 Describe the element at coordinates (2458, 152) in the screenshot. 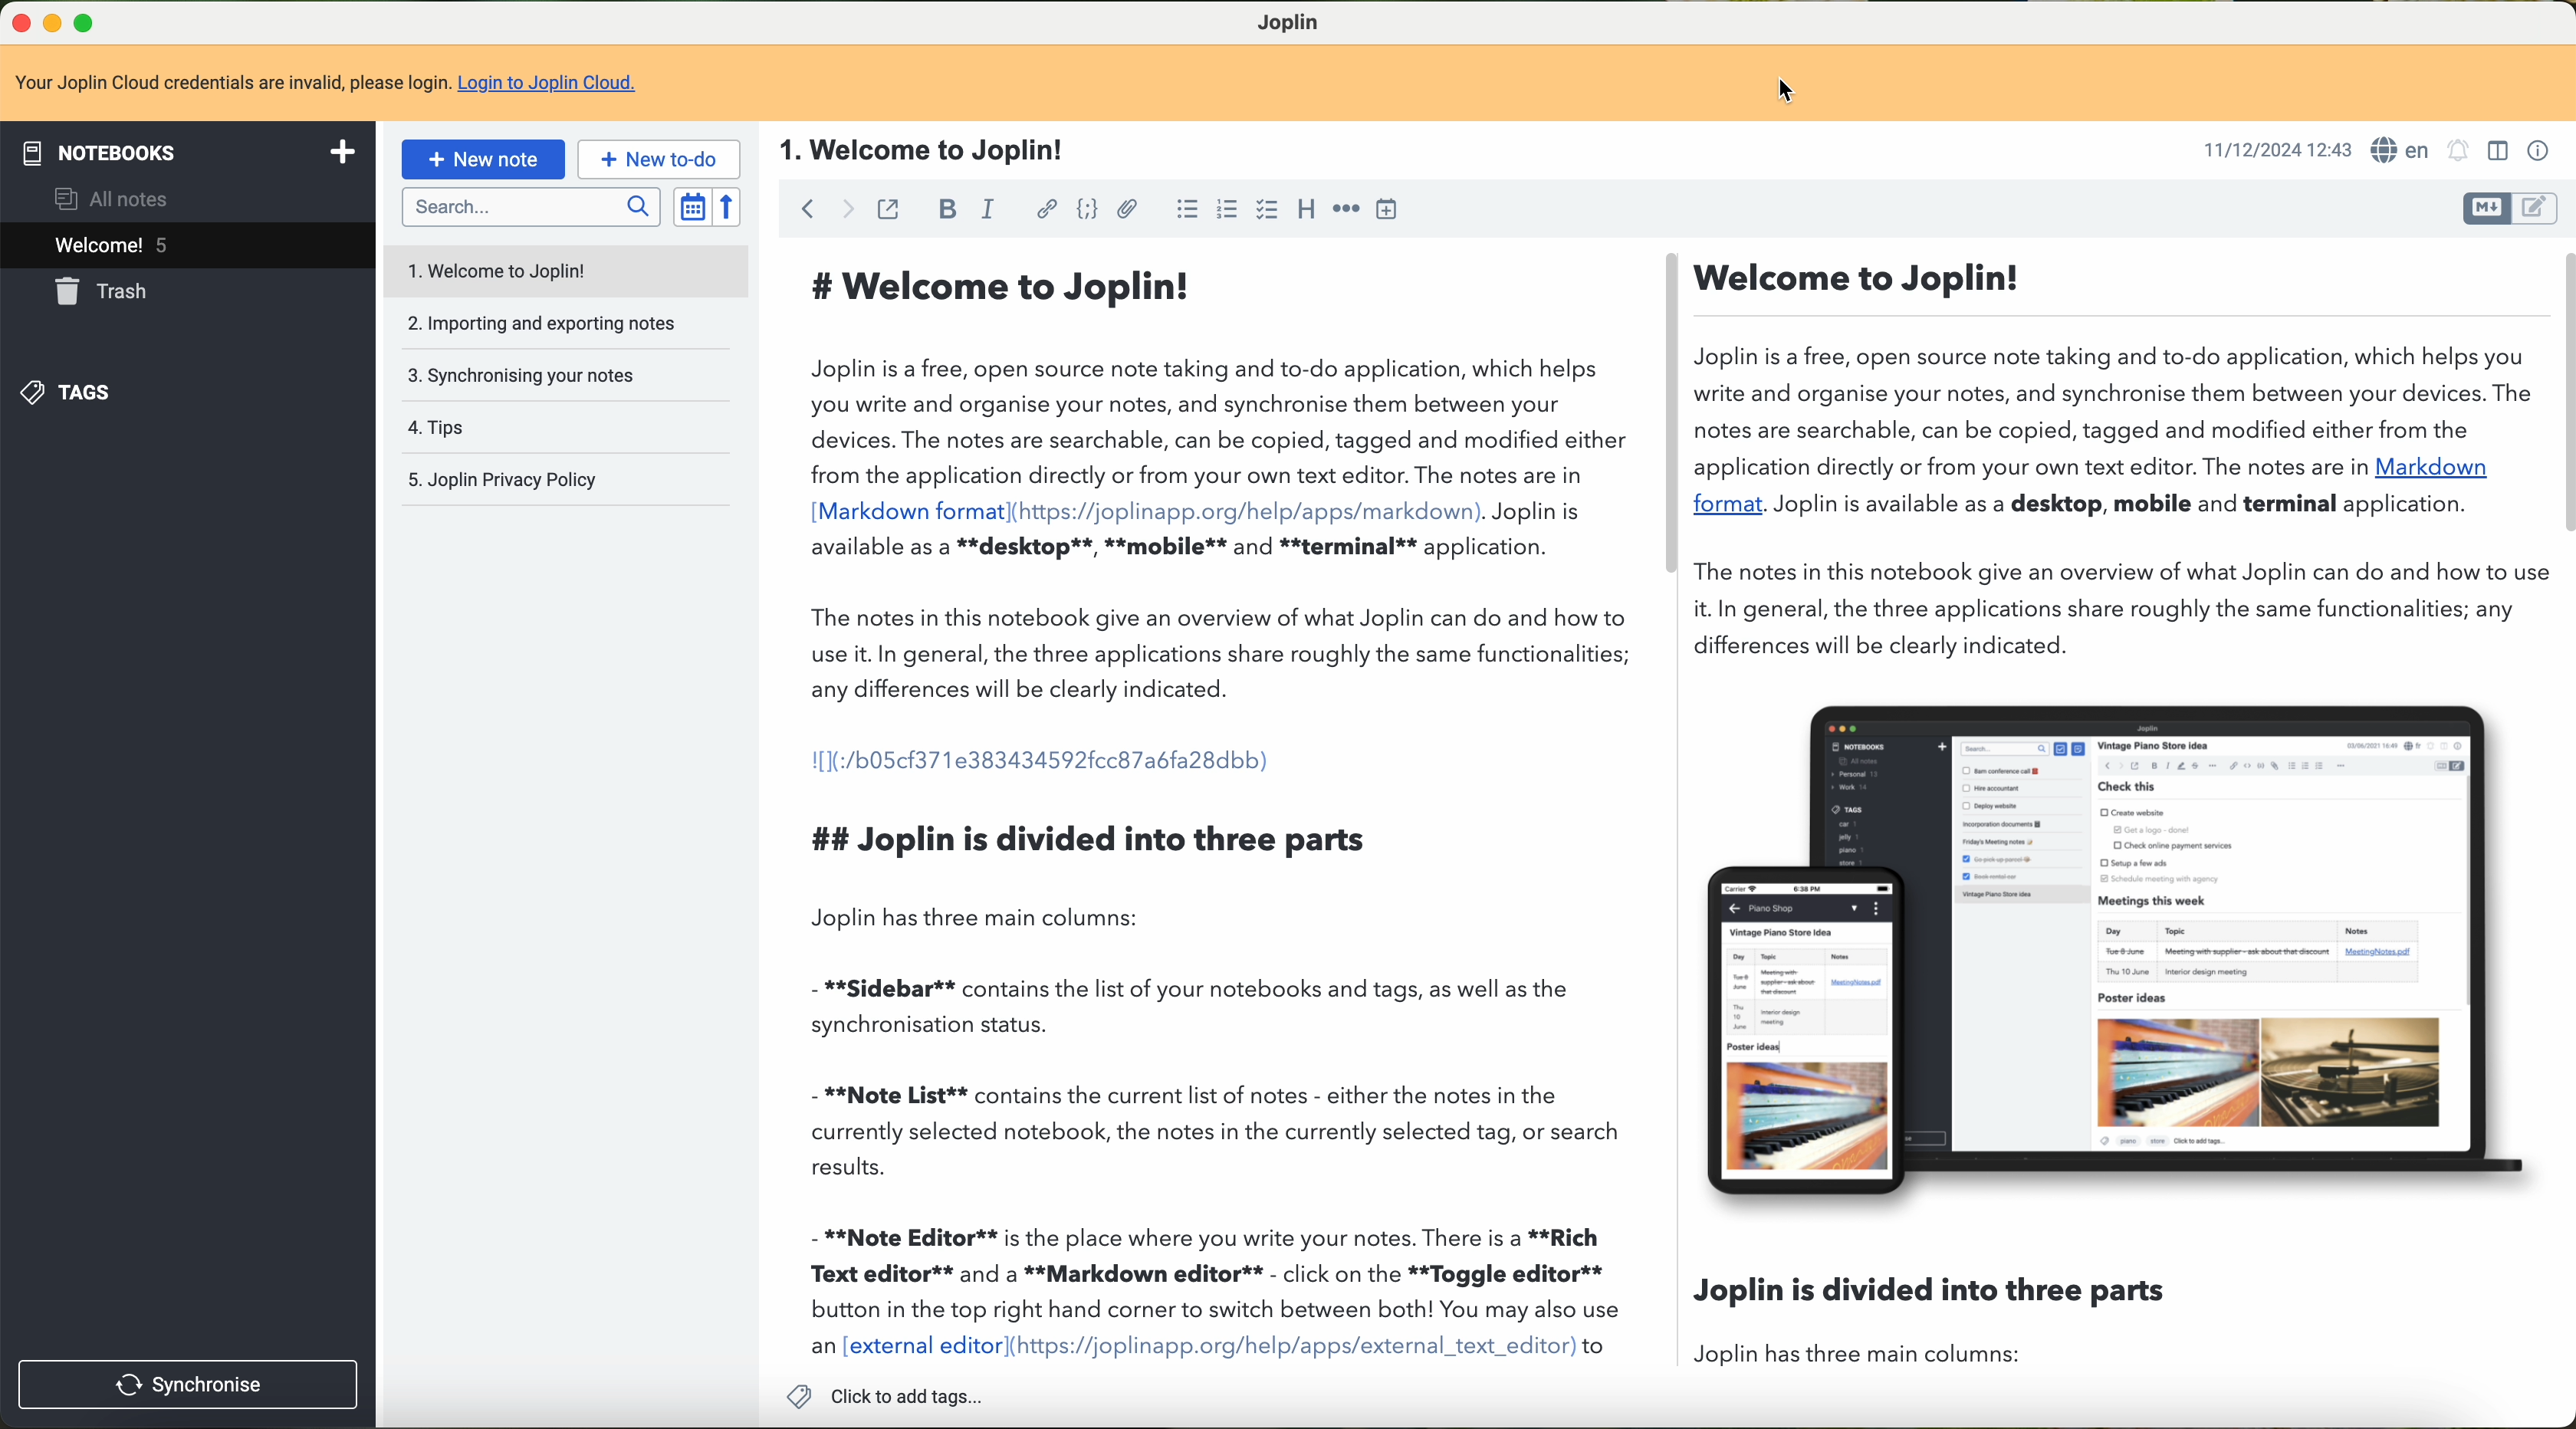

I see `set alarm` at that location.